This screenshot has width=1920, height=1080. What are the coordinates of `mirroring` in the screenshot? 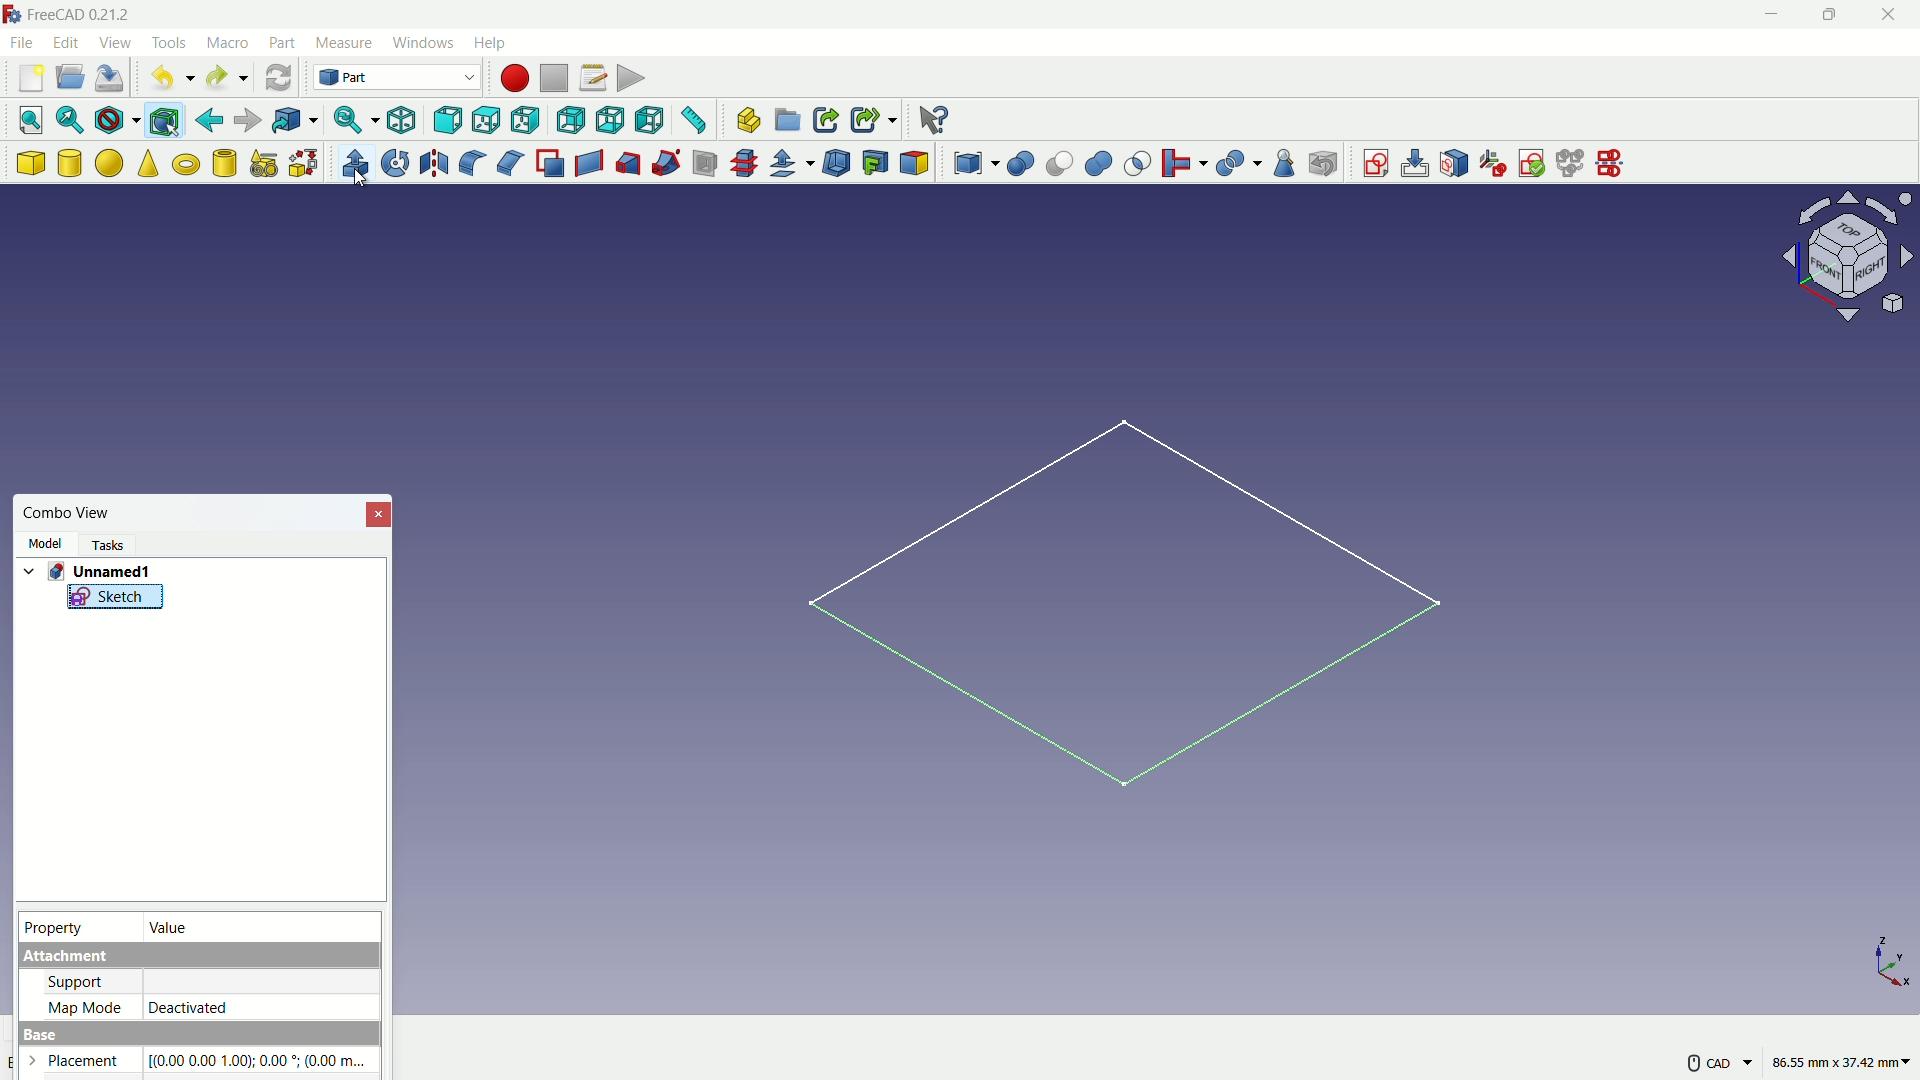 It's located at (435, 163).